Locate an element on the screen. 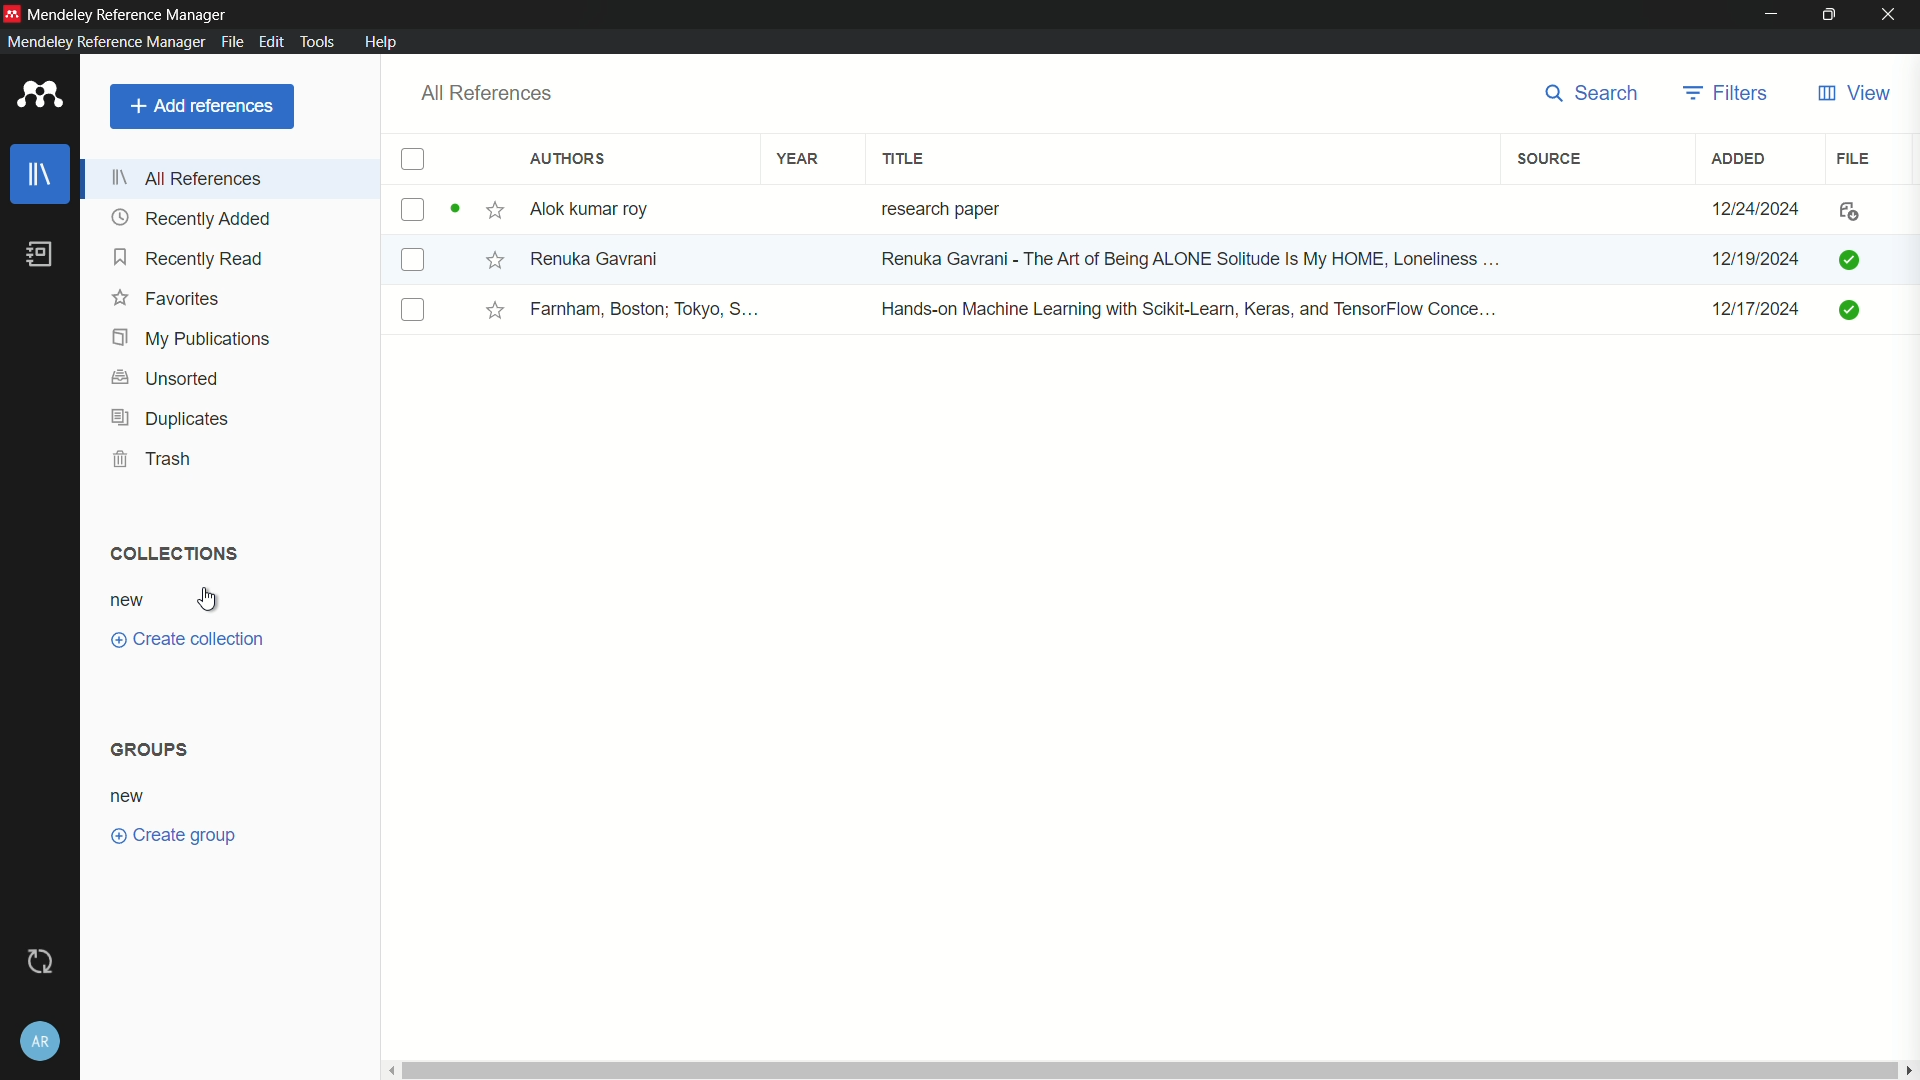 This screenshot has height=1080, width=1920. groups is located at coordinates (150, 749).